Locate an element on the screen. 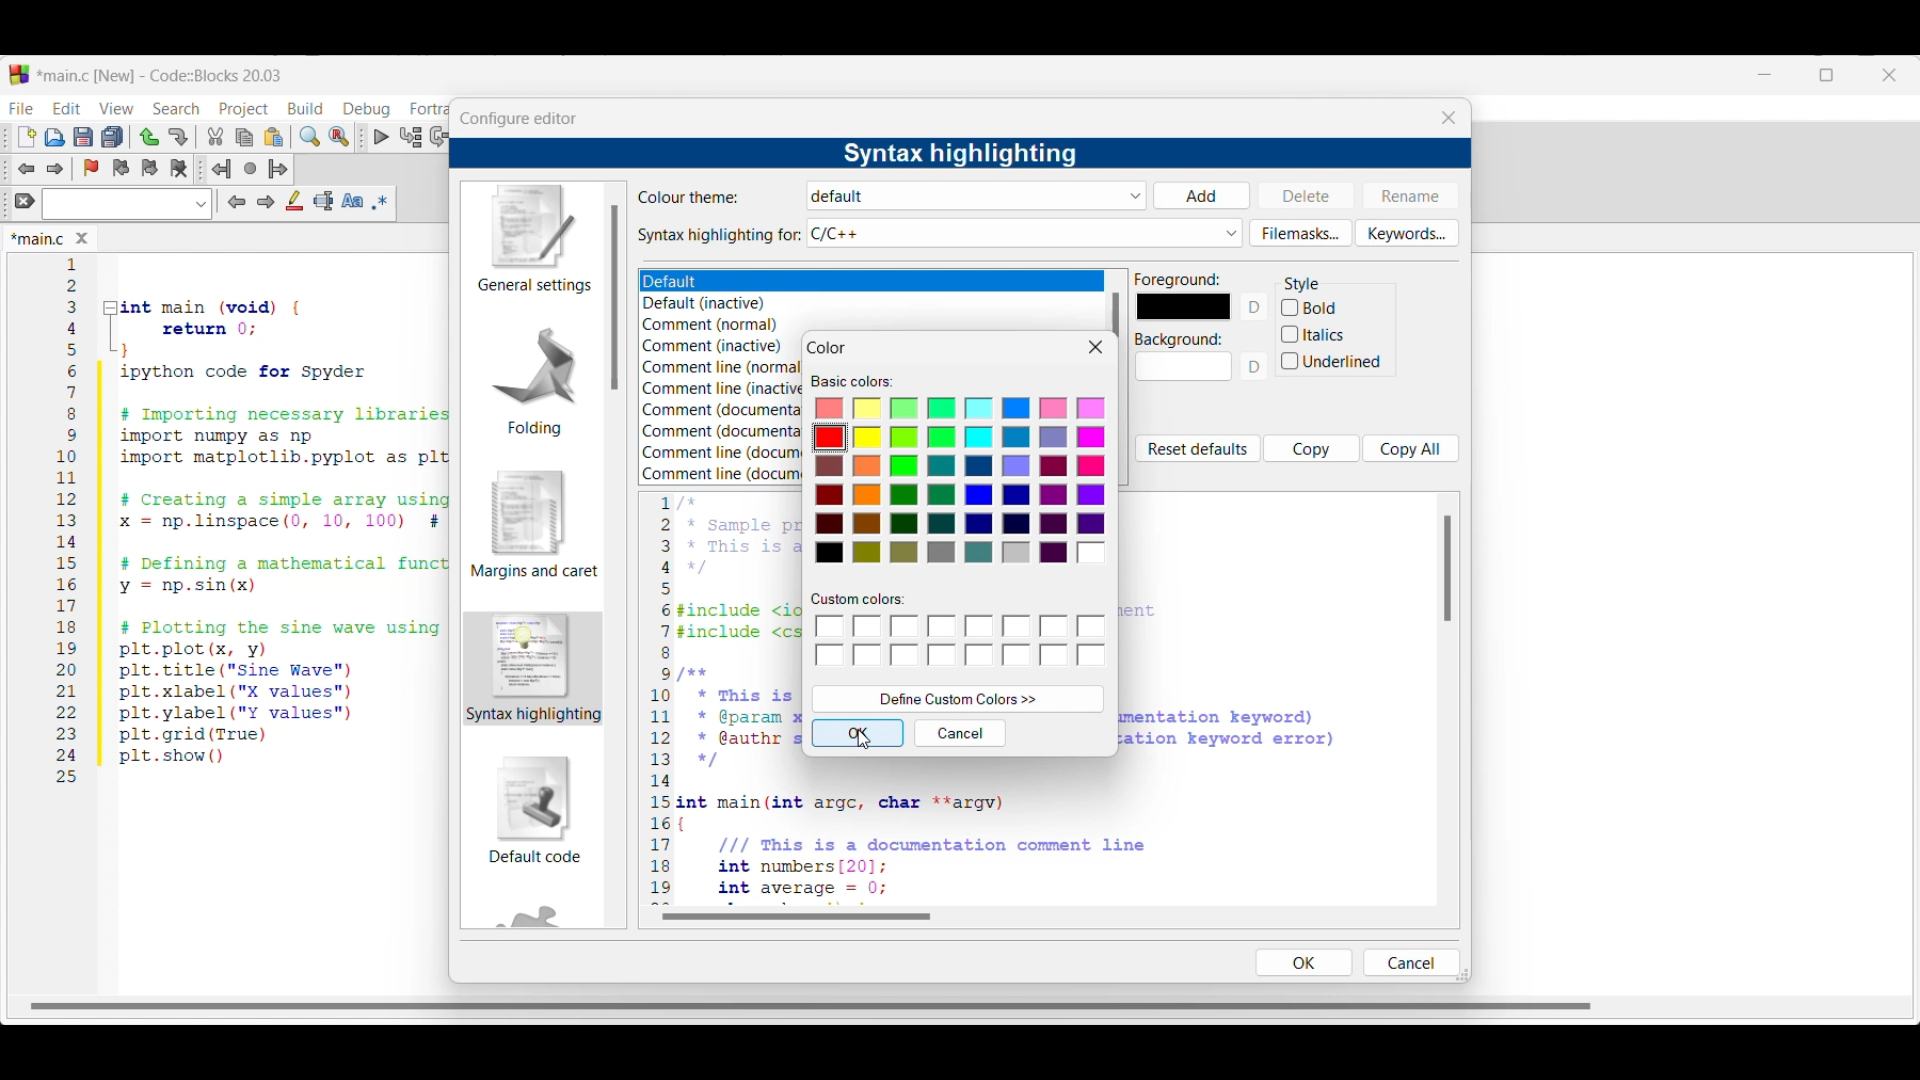  Current tab is located at coordinates (38, 240).